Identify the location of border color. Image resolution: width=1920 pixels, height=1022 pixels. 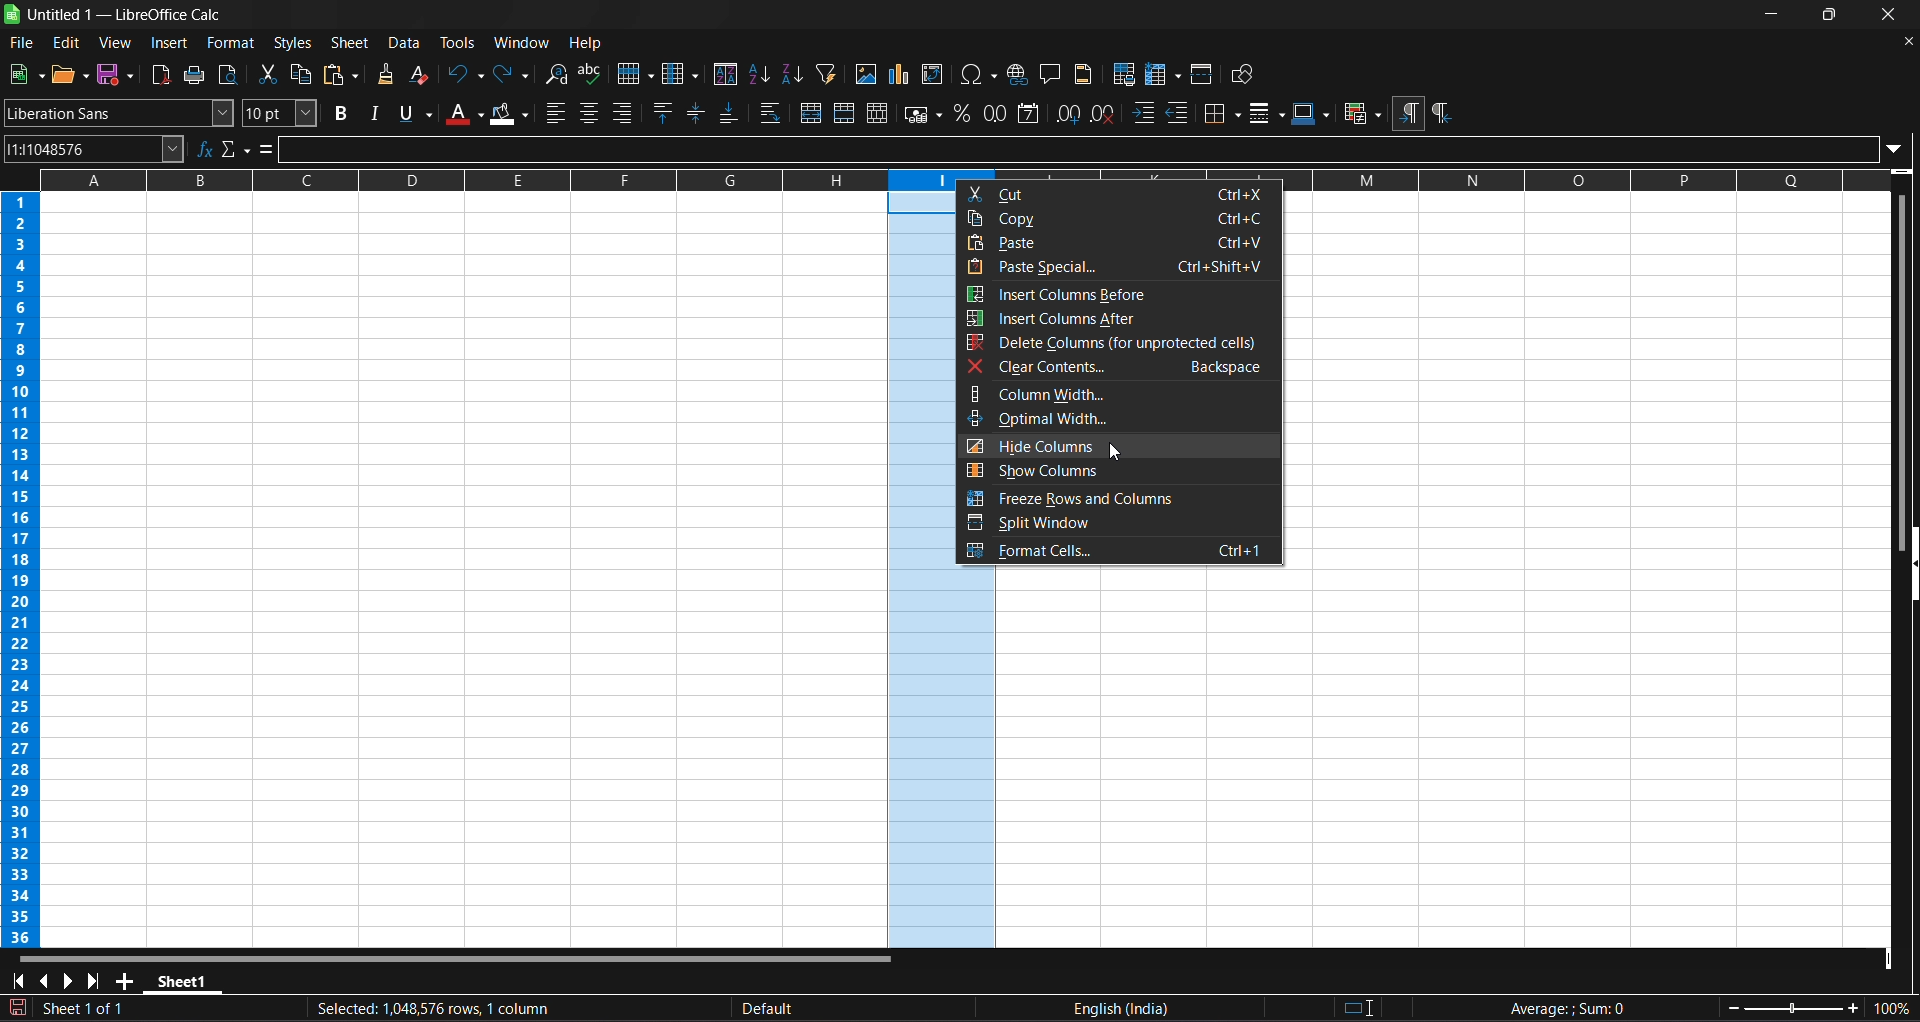
(1313, 111).